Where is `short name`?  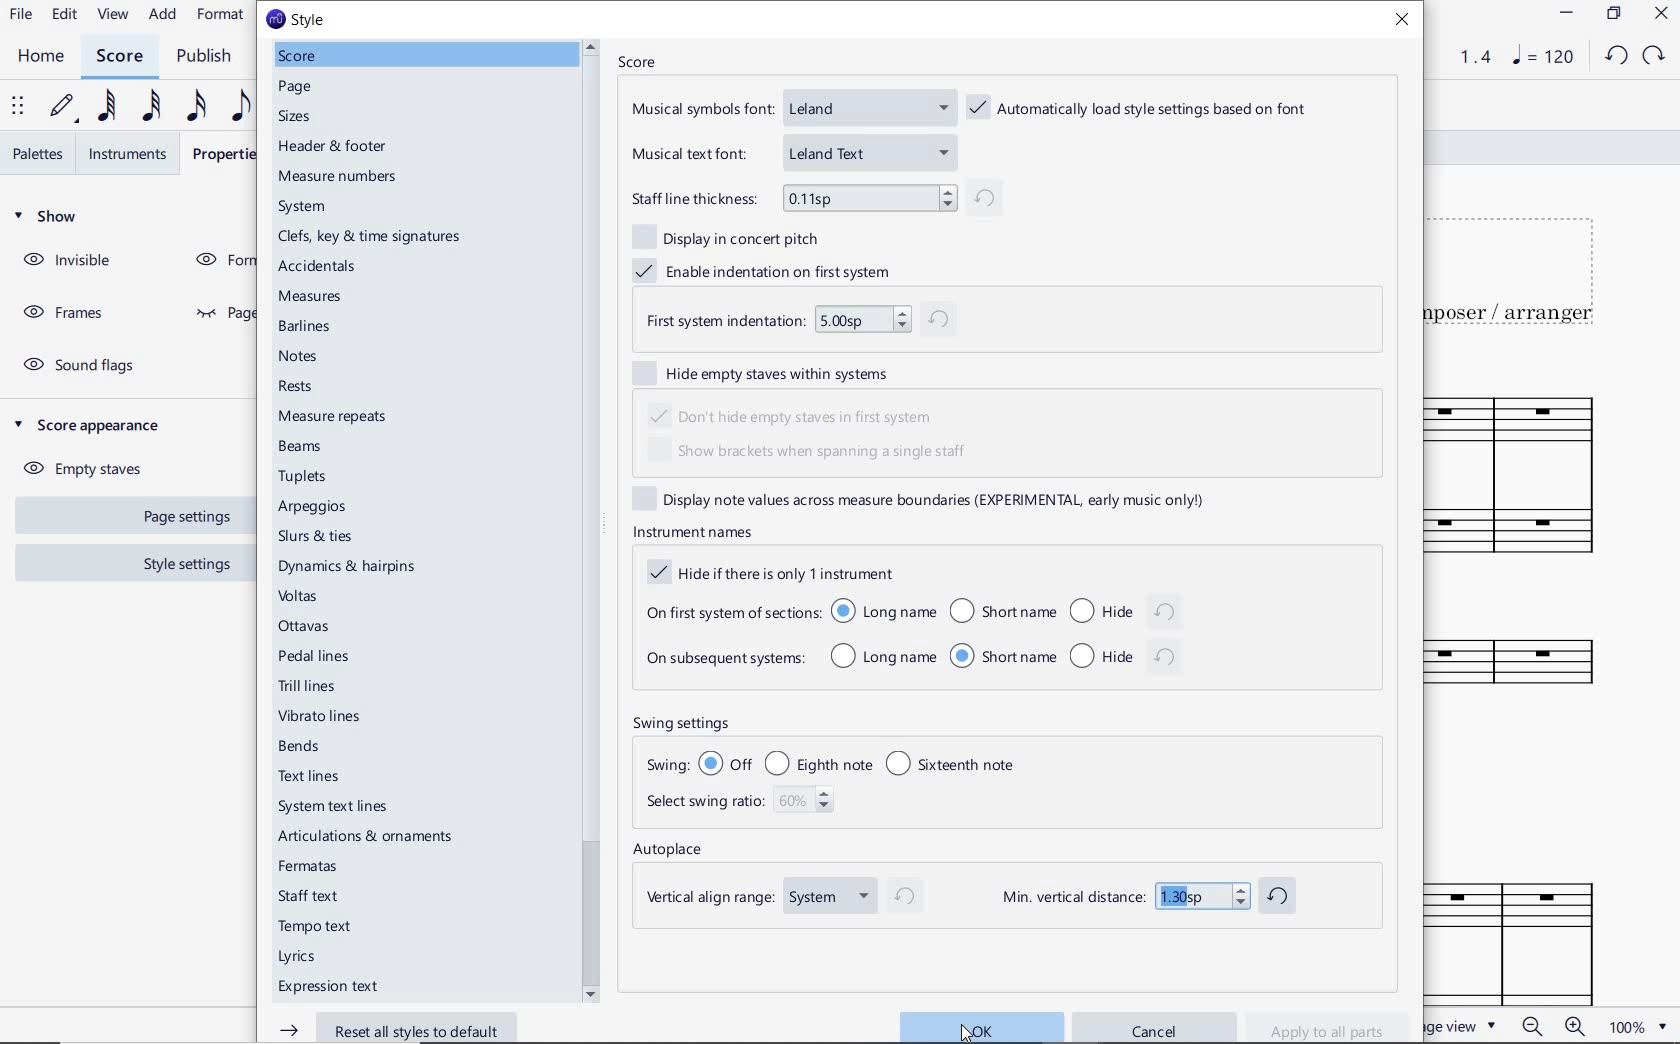 short name is located at coordinates (1001, 610).